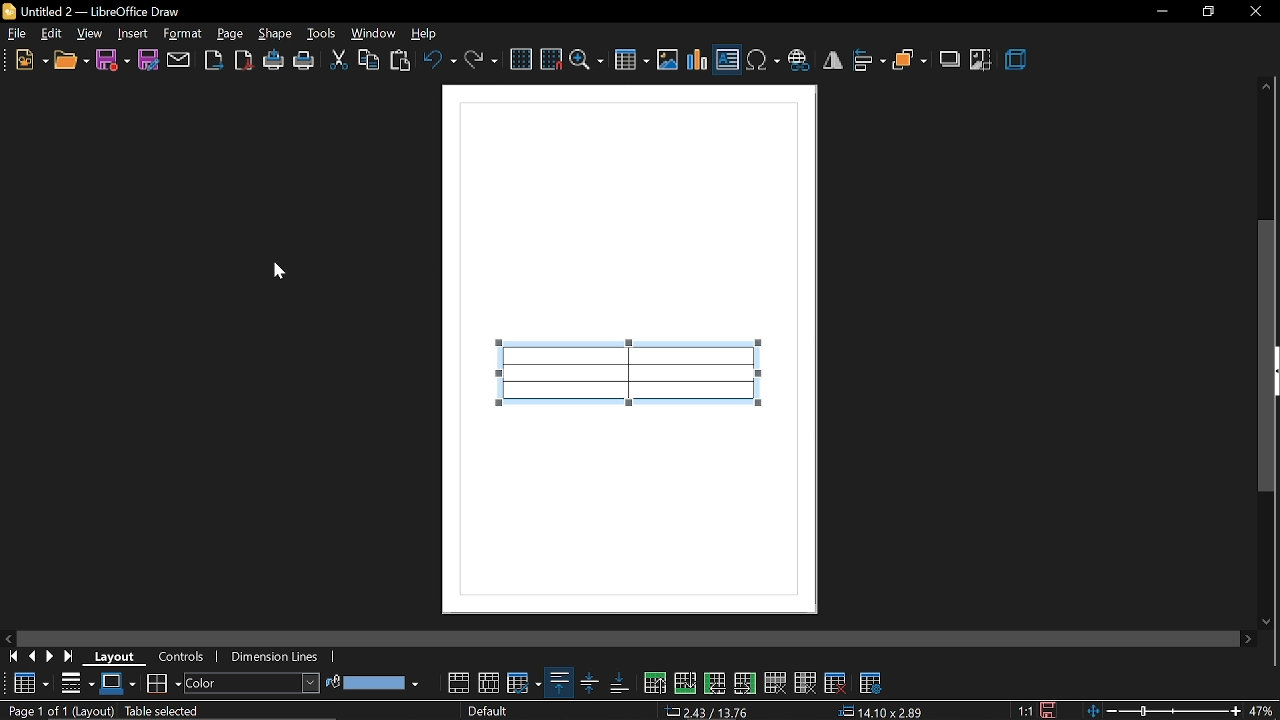 The width and height of the screenshot is (1280, 720). Describe the element at coordinates (669, 59) in the screenshot. I see `insert image` at that location.